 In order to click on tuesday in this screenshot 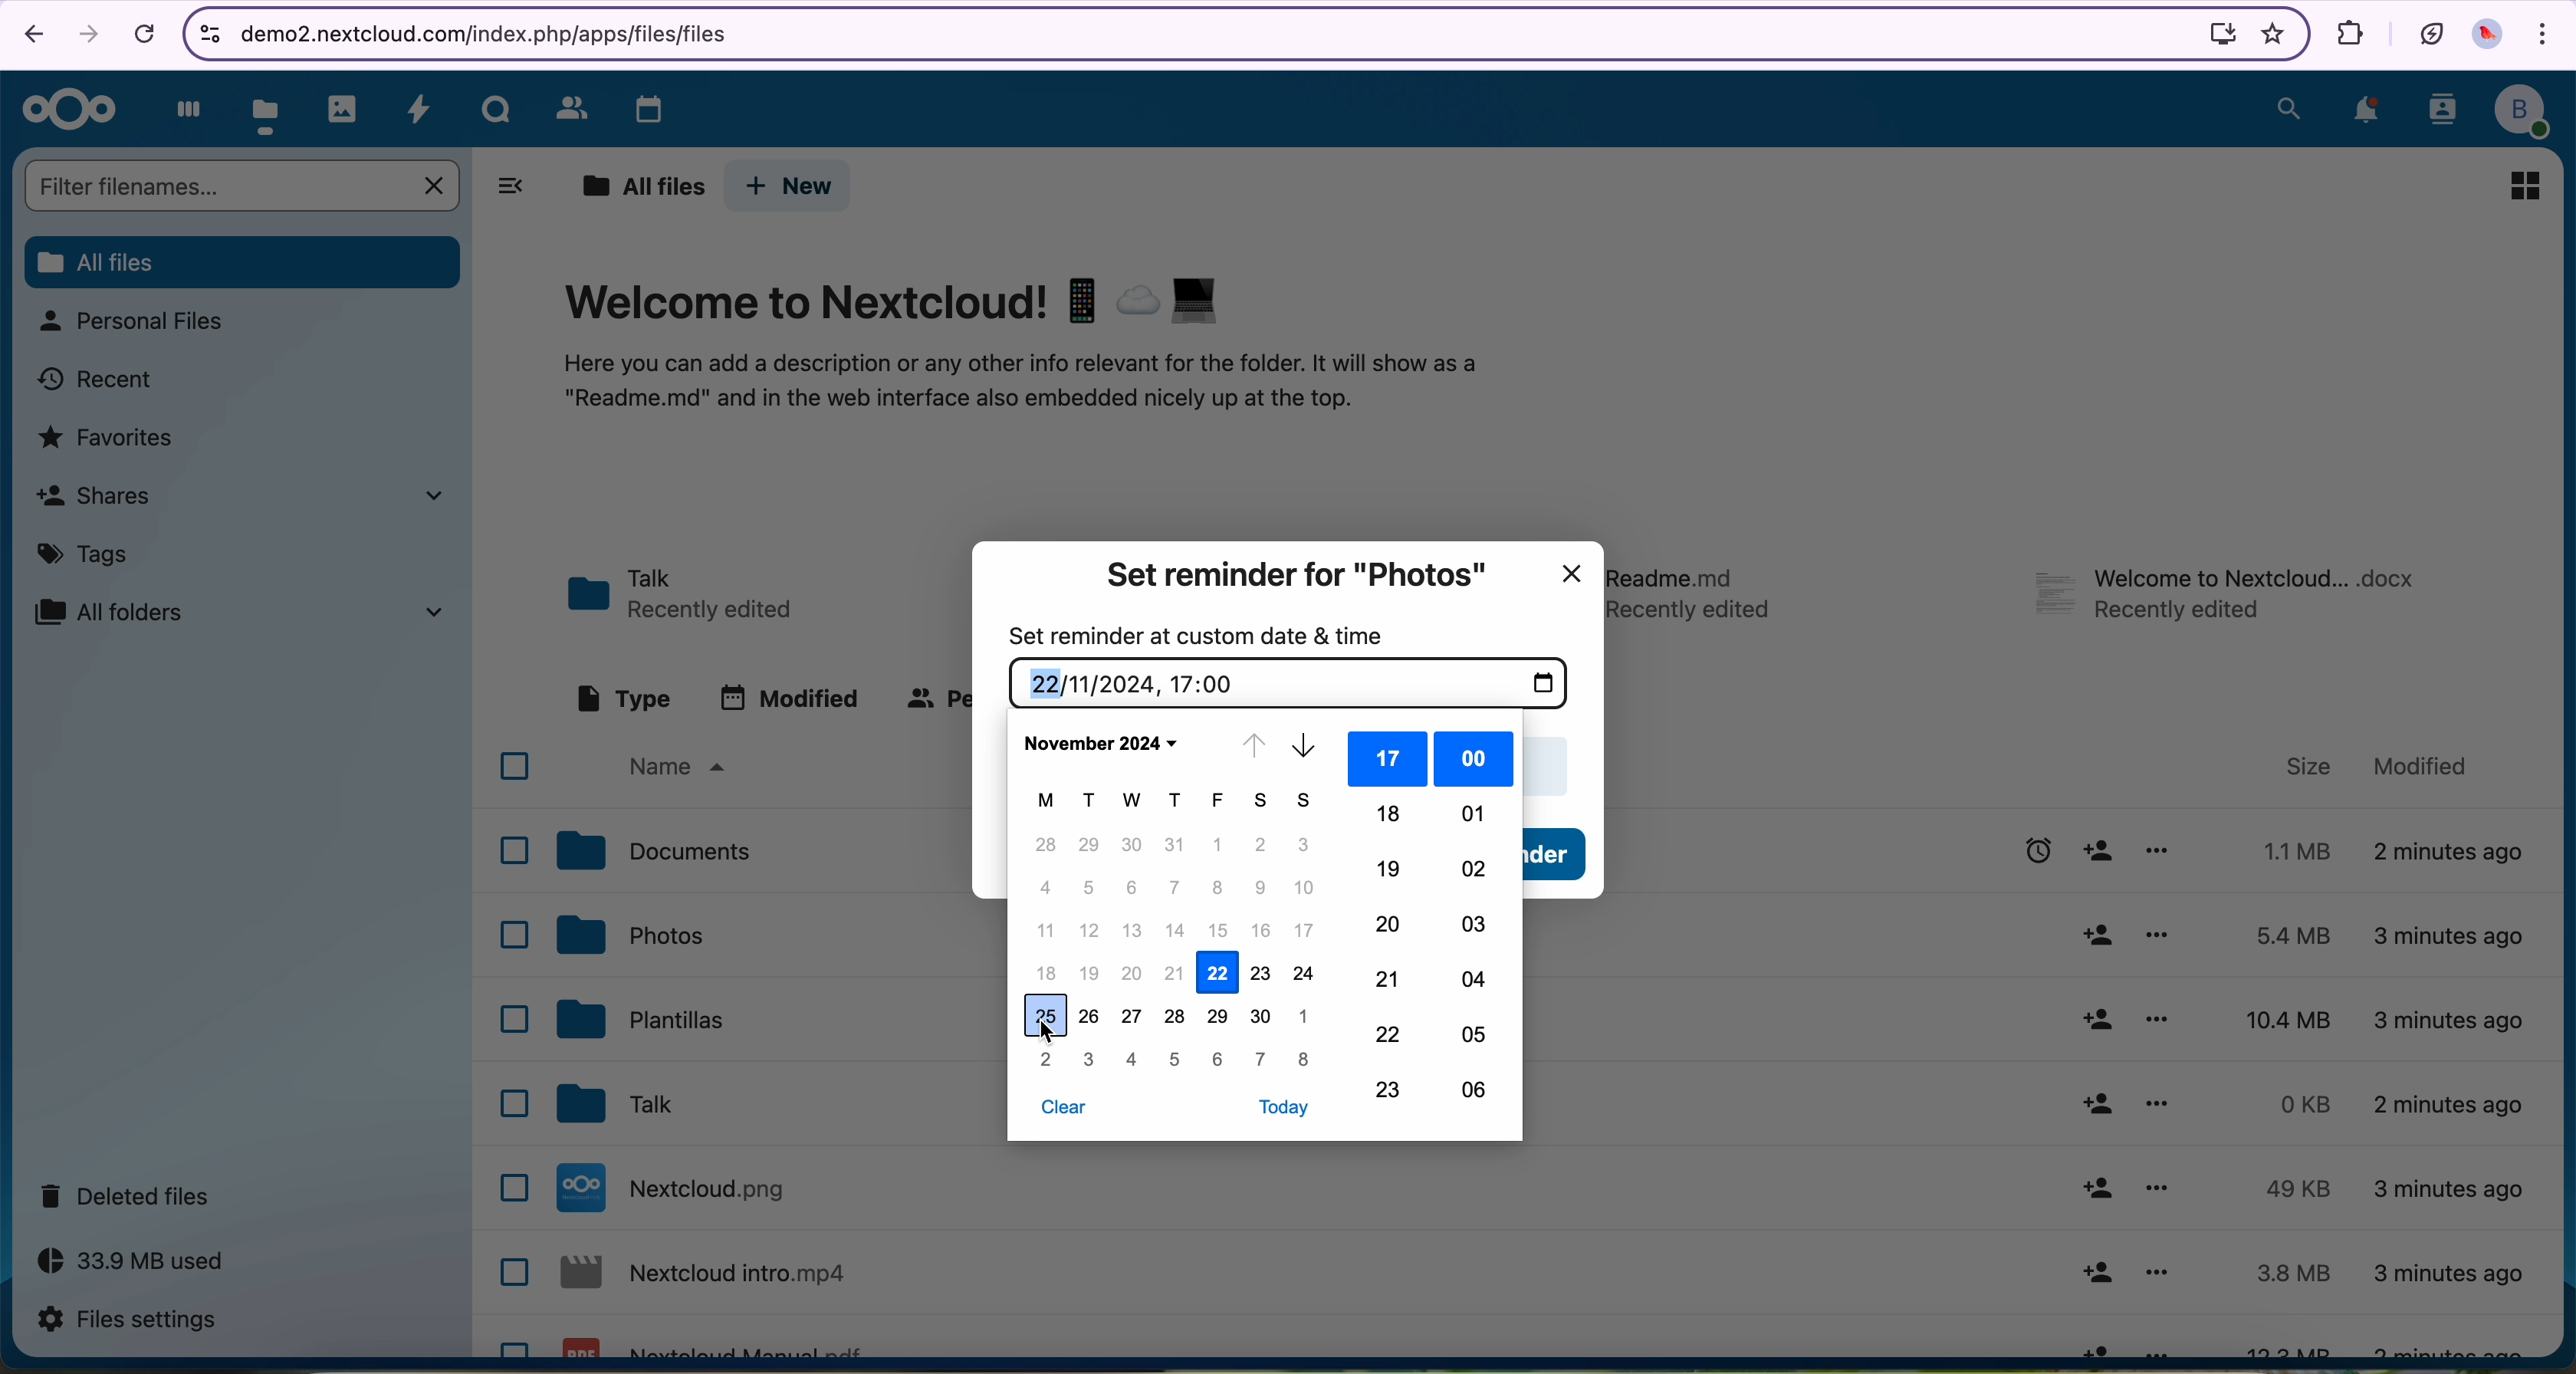, I will do `click(1091, 801)`.